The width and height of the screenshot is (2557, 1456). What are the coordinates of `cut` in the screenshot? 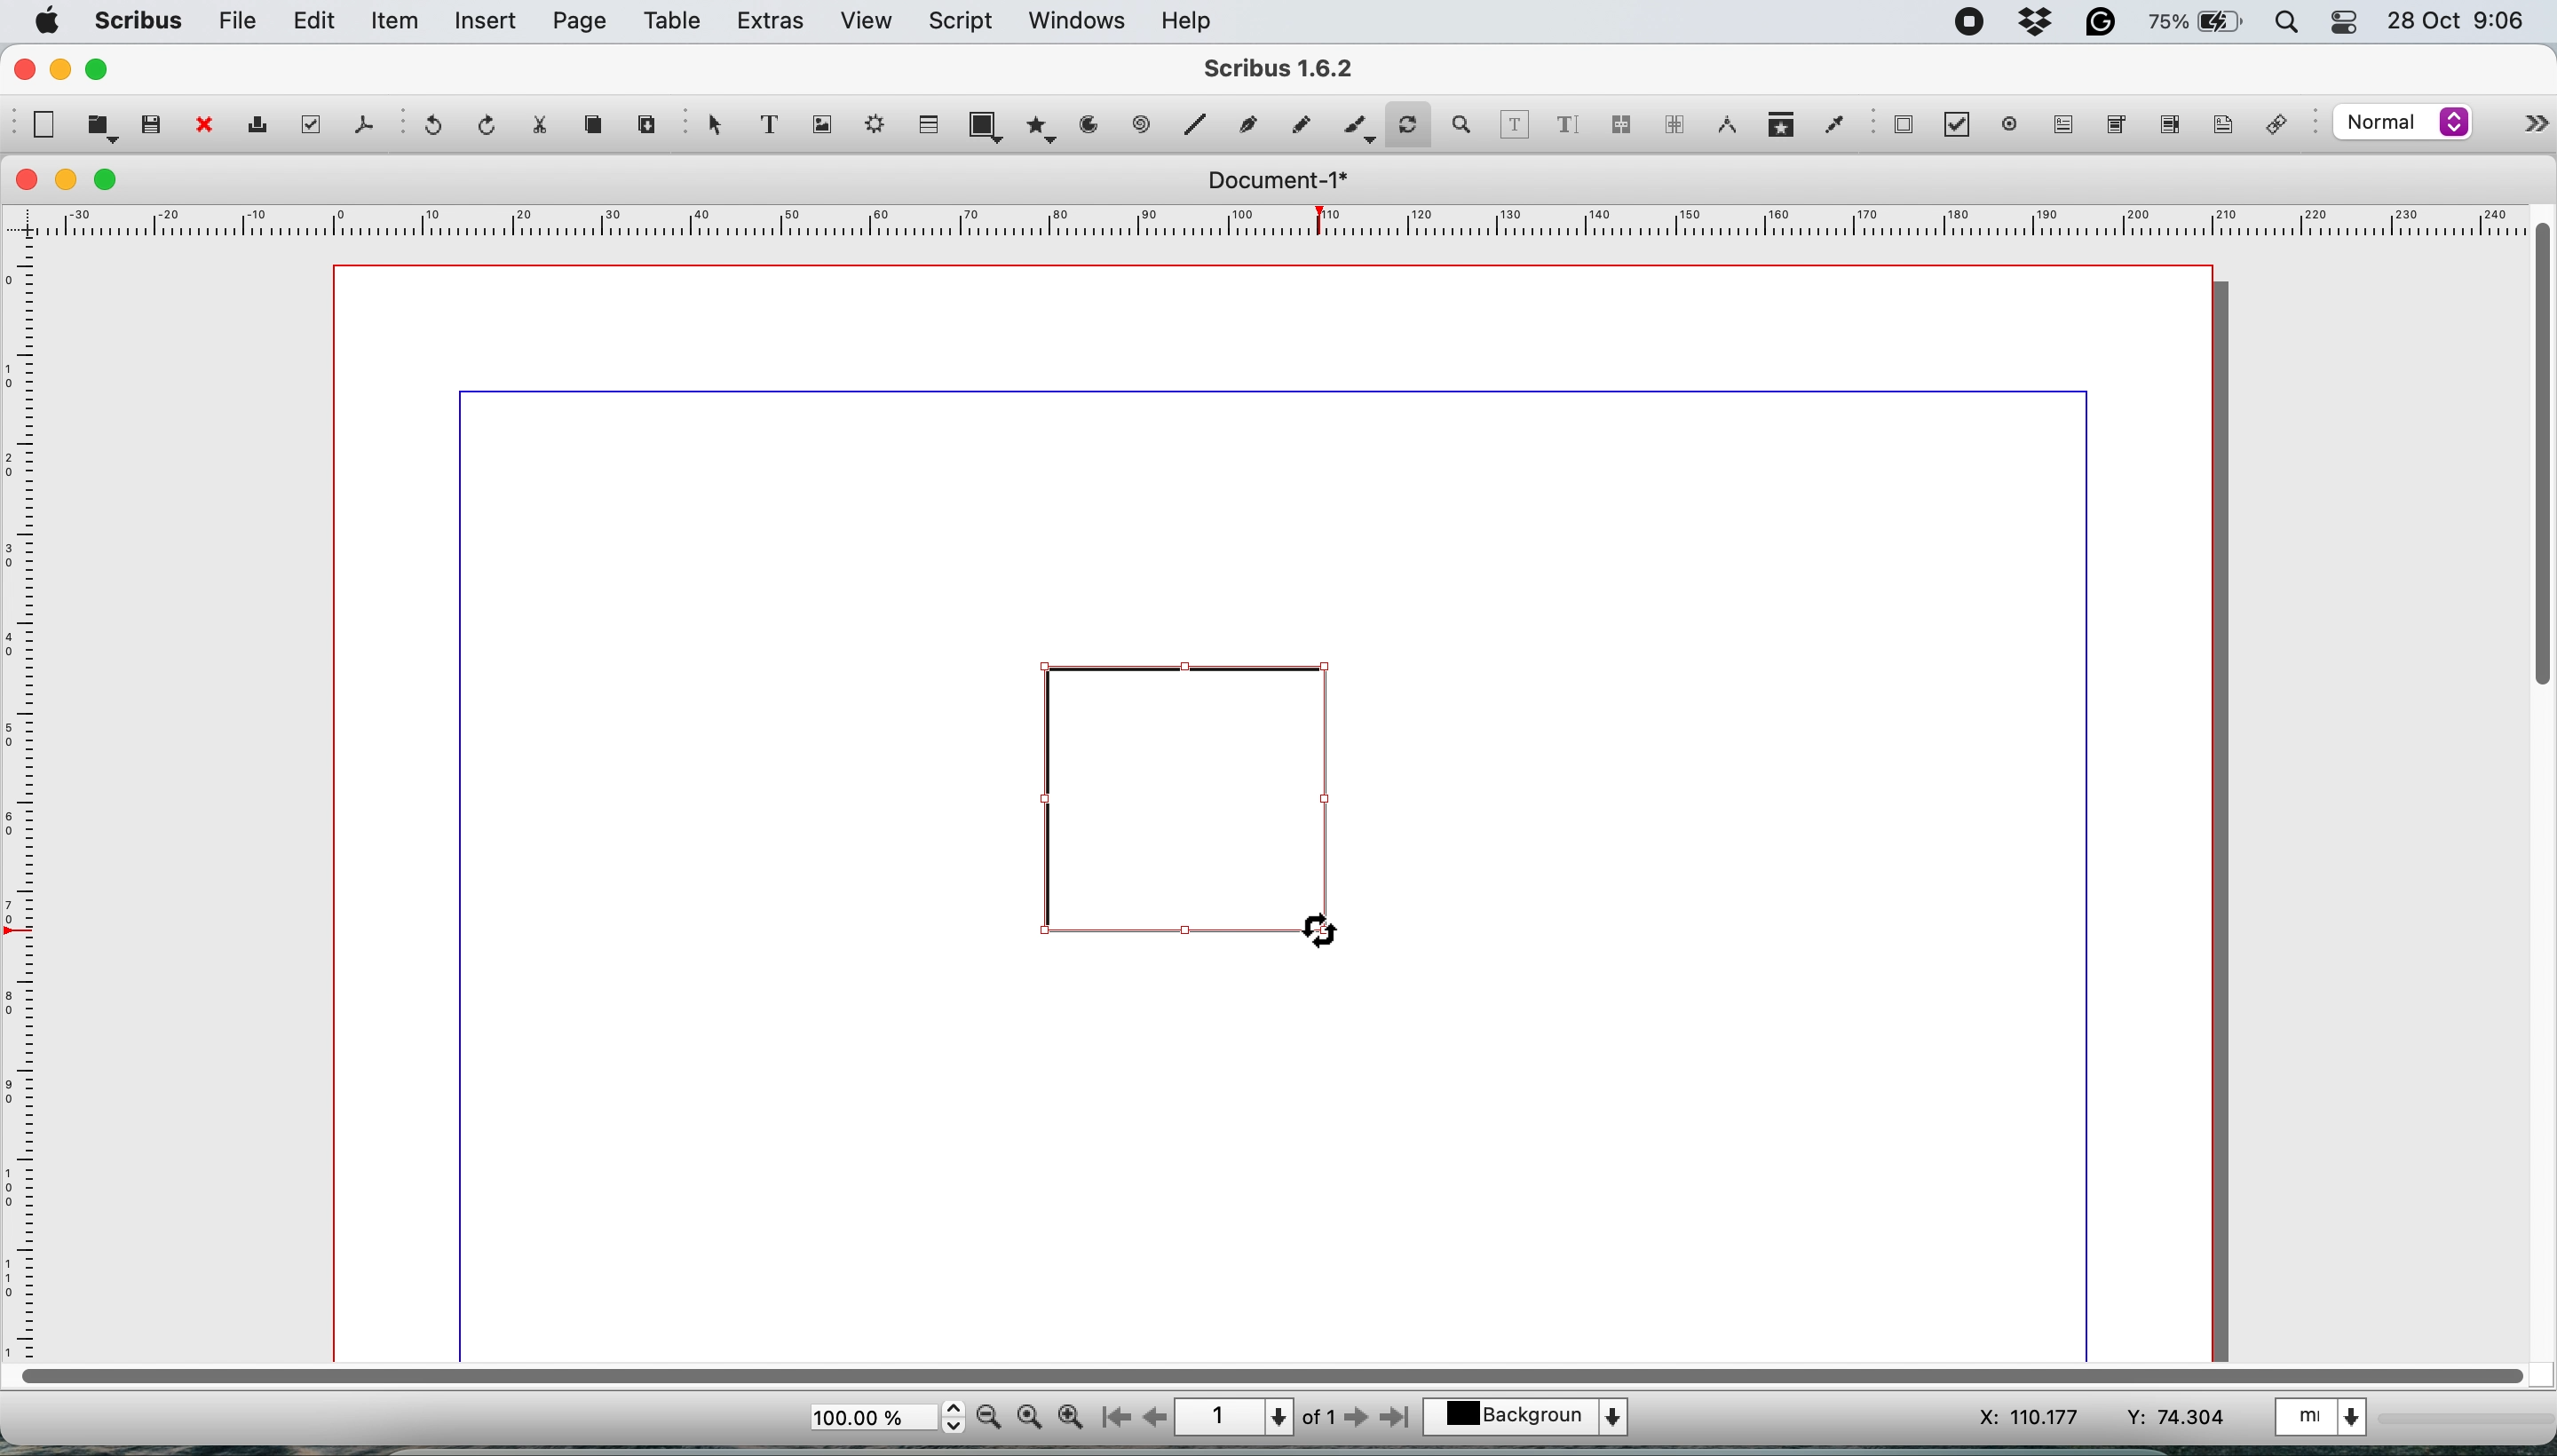 It's located at (549, 128).